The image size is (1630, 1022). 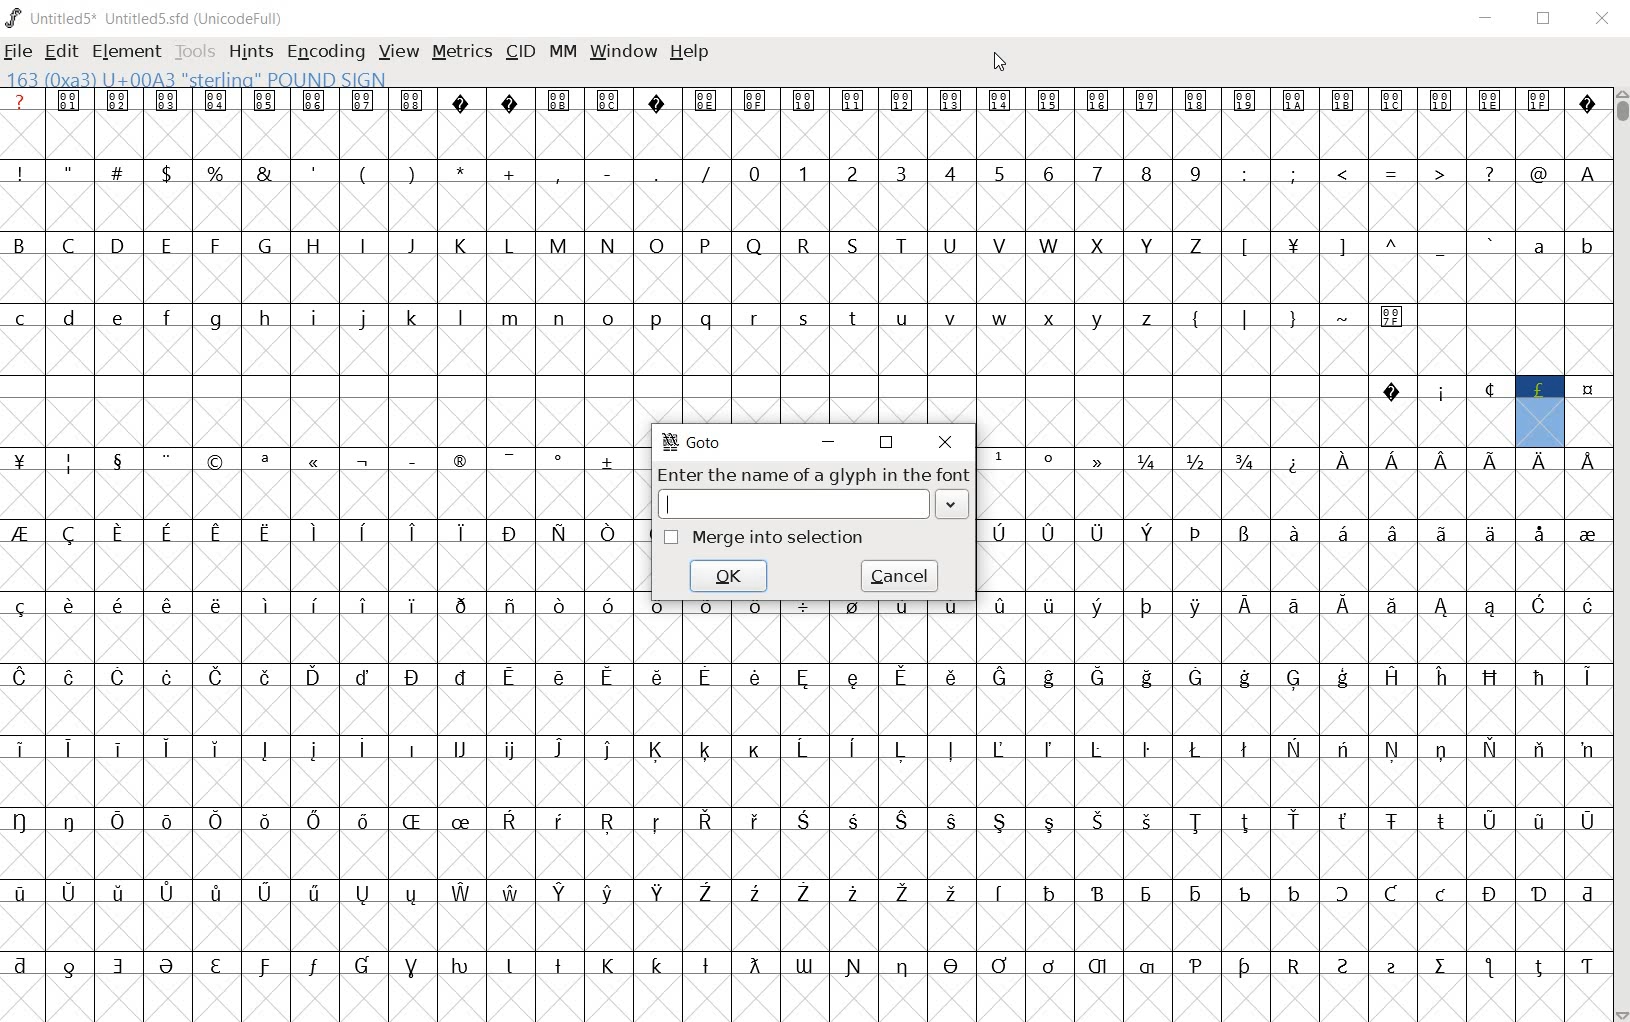 What do you see at coordinates (761, 536) in the screenshot?
I see `Merge into selection` at bounding box center [761, 536].